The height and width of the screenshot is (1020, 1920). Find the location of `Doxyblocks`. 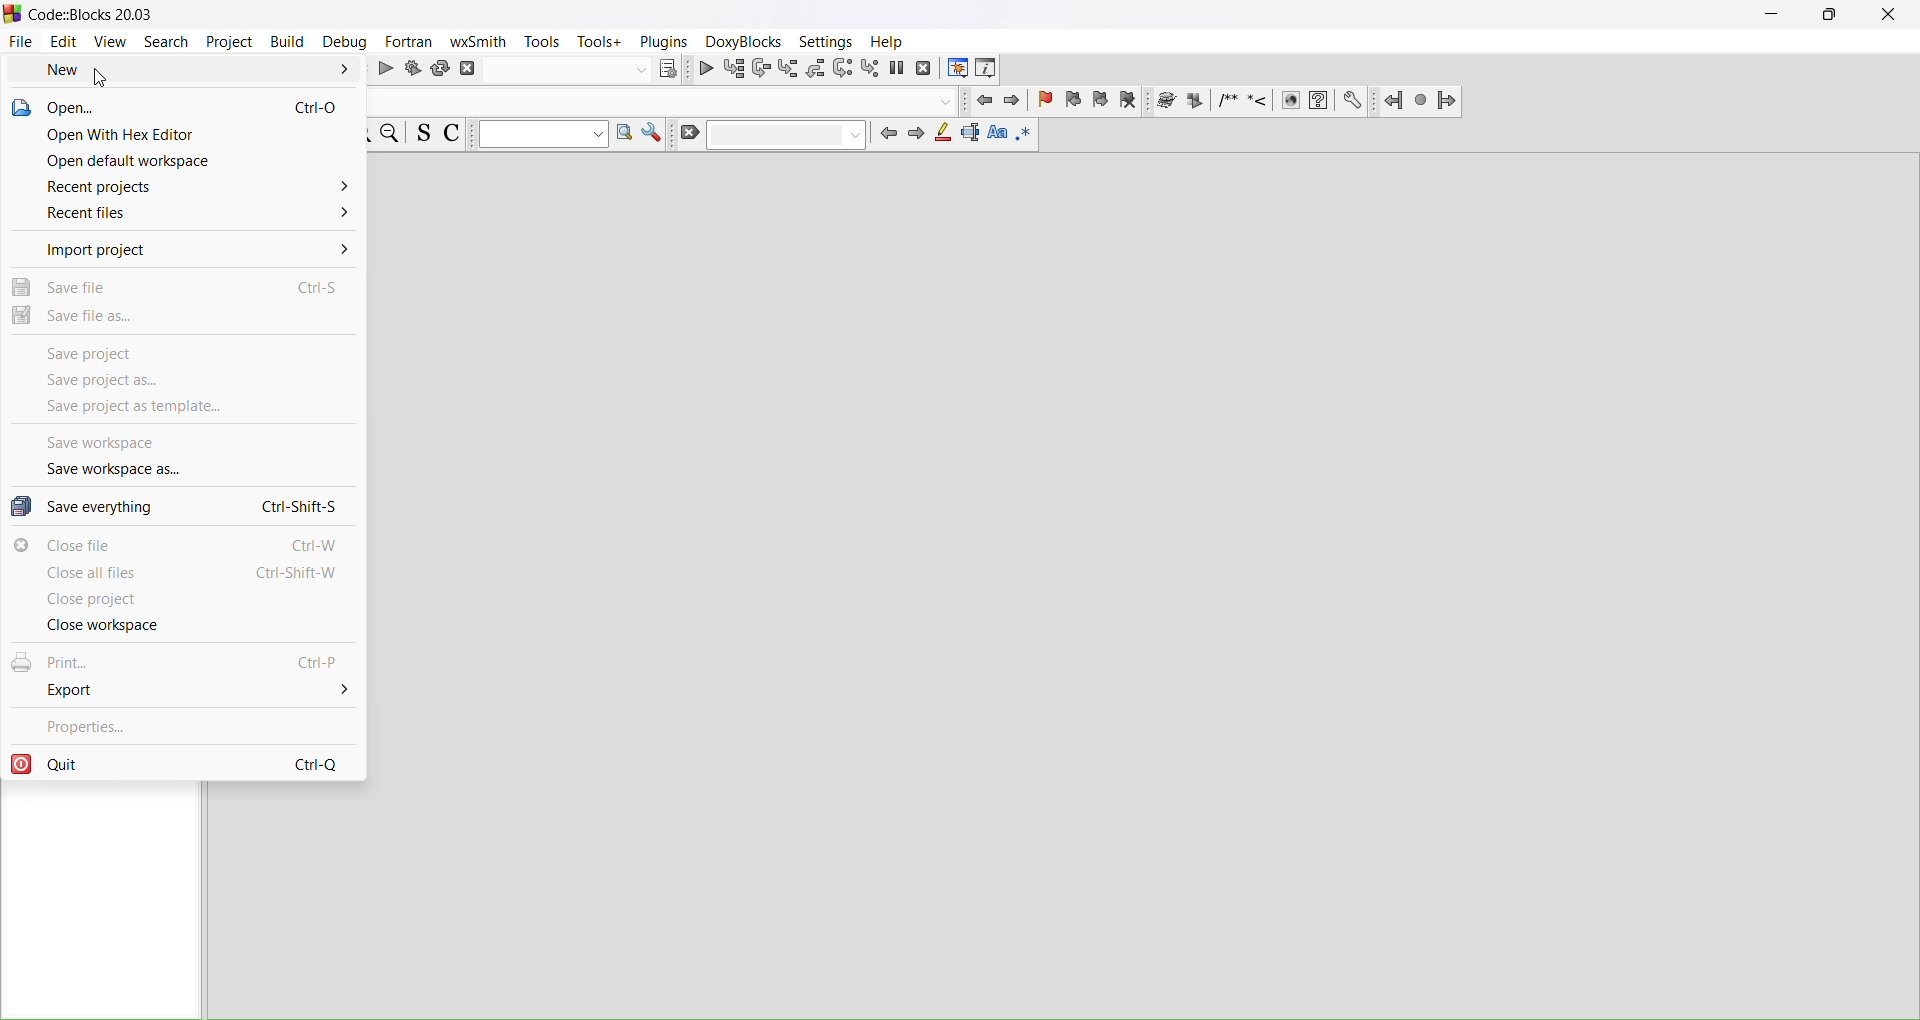

Doxyblocks is located at coordinates (744, 42).